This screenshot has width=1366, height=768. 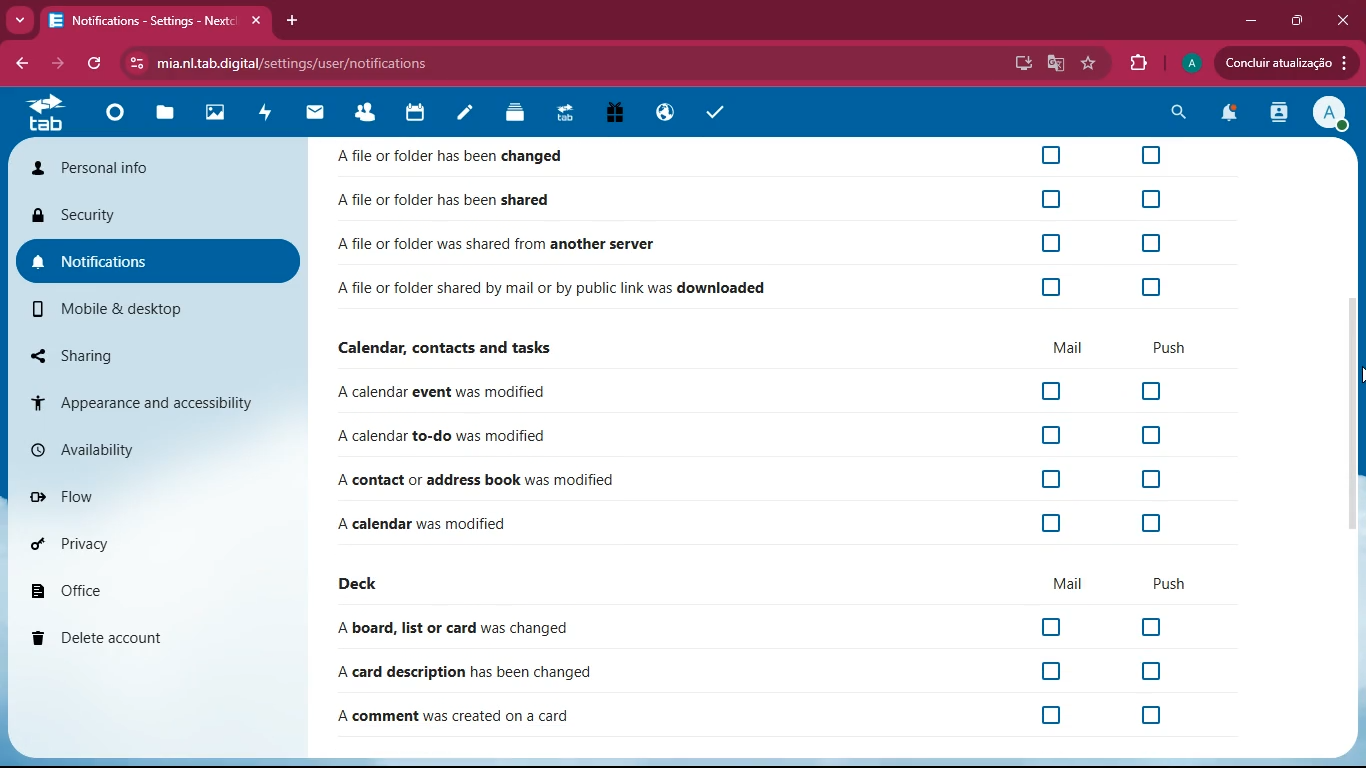 I want to click on off, so click(x=1057, y=715).